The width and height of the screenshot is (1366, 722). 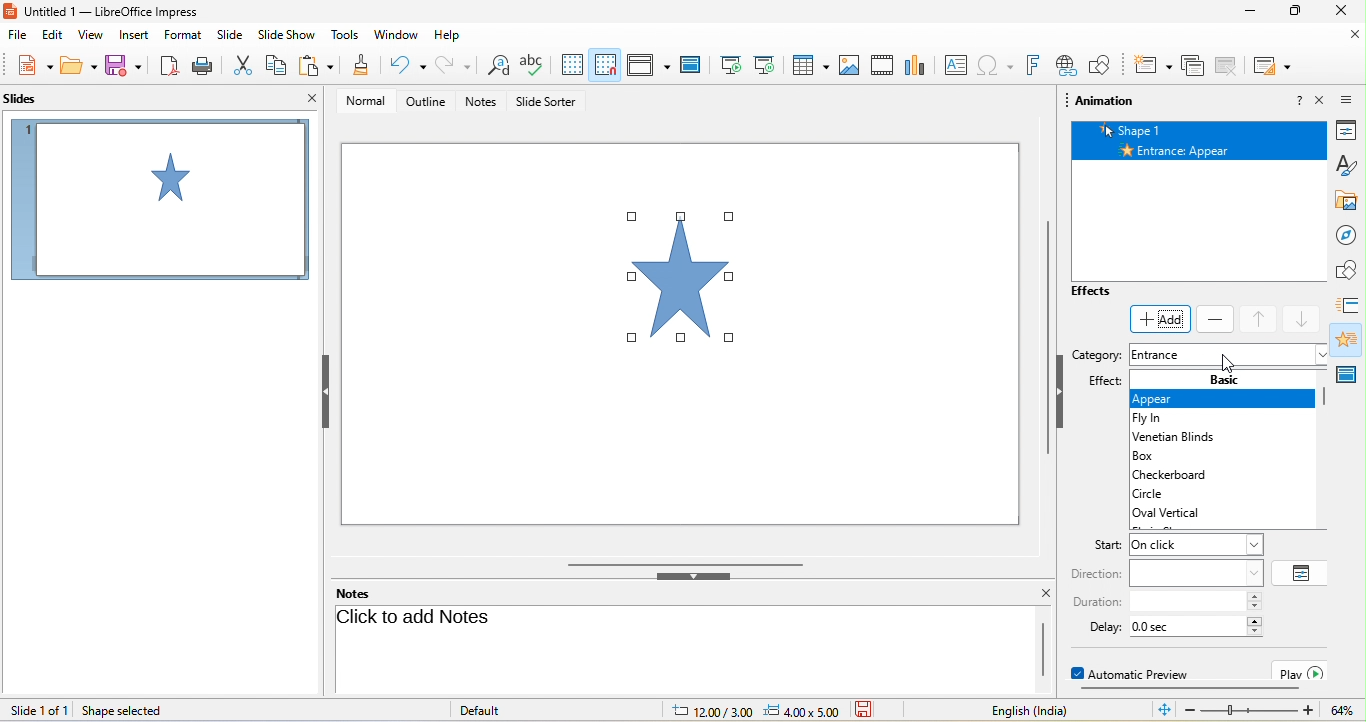 What do you see at coordinates (1158, 419) in the screenshot?
I see `fly in` at bounding box center [1158, 419].